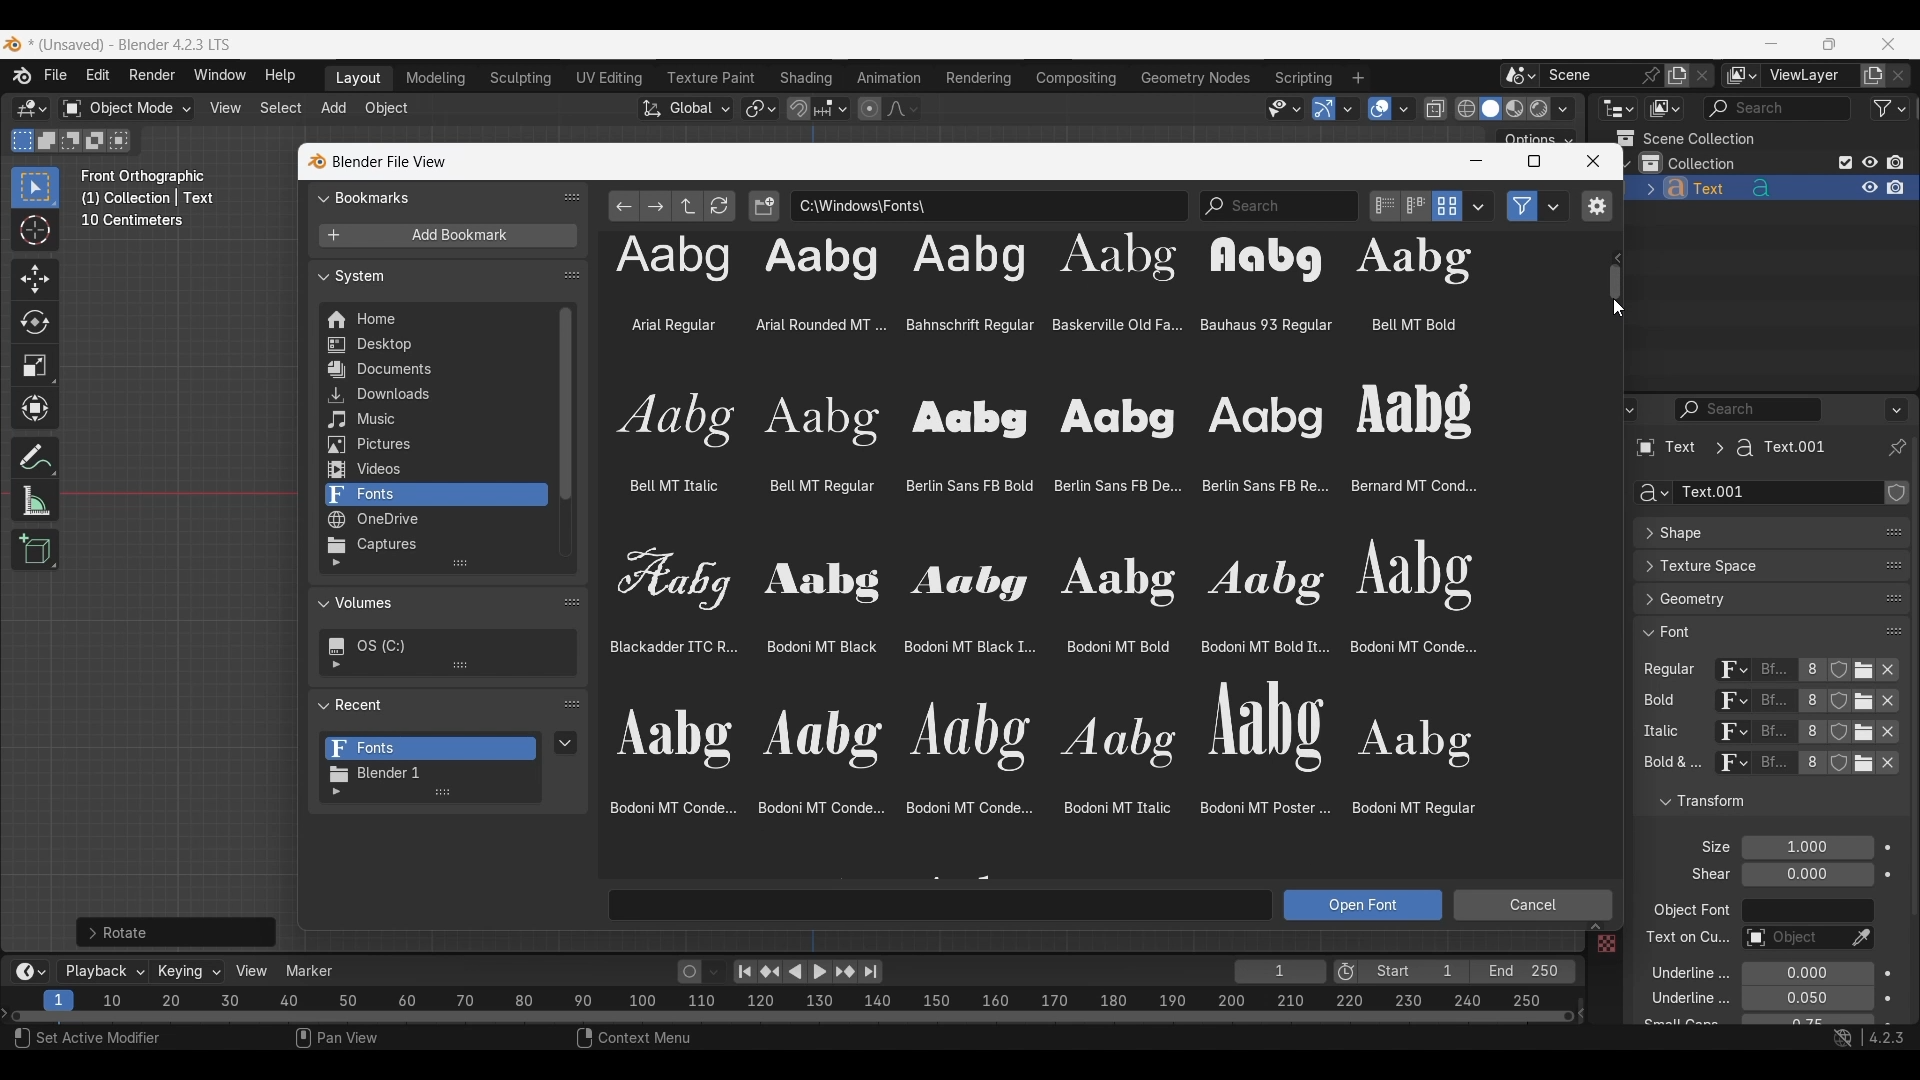  I want to click on Documents folder, so click(434, 370).